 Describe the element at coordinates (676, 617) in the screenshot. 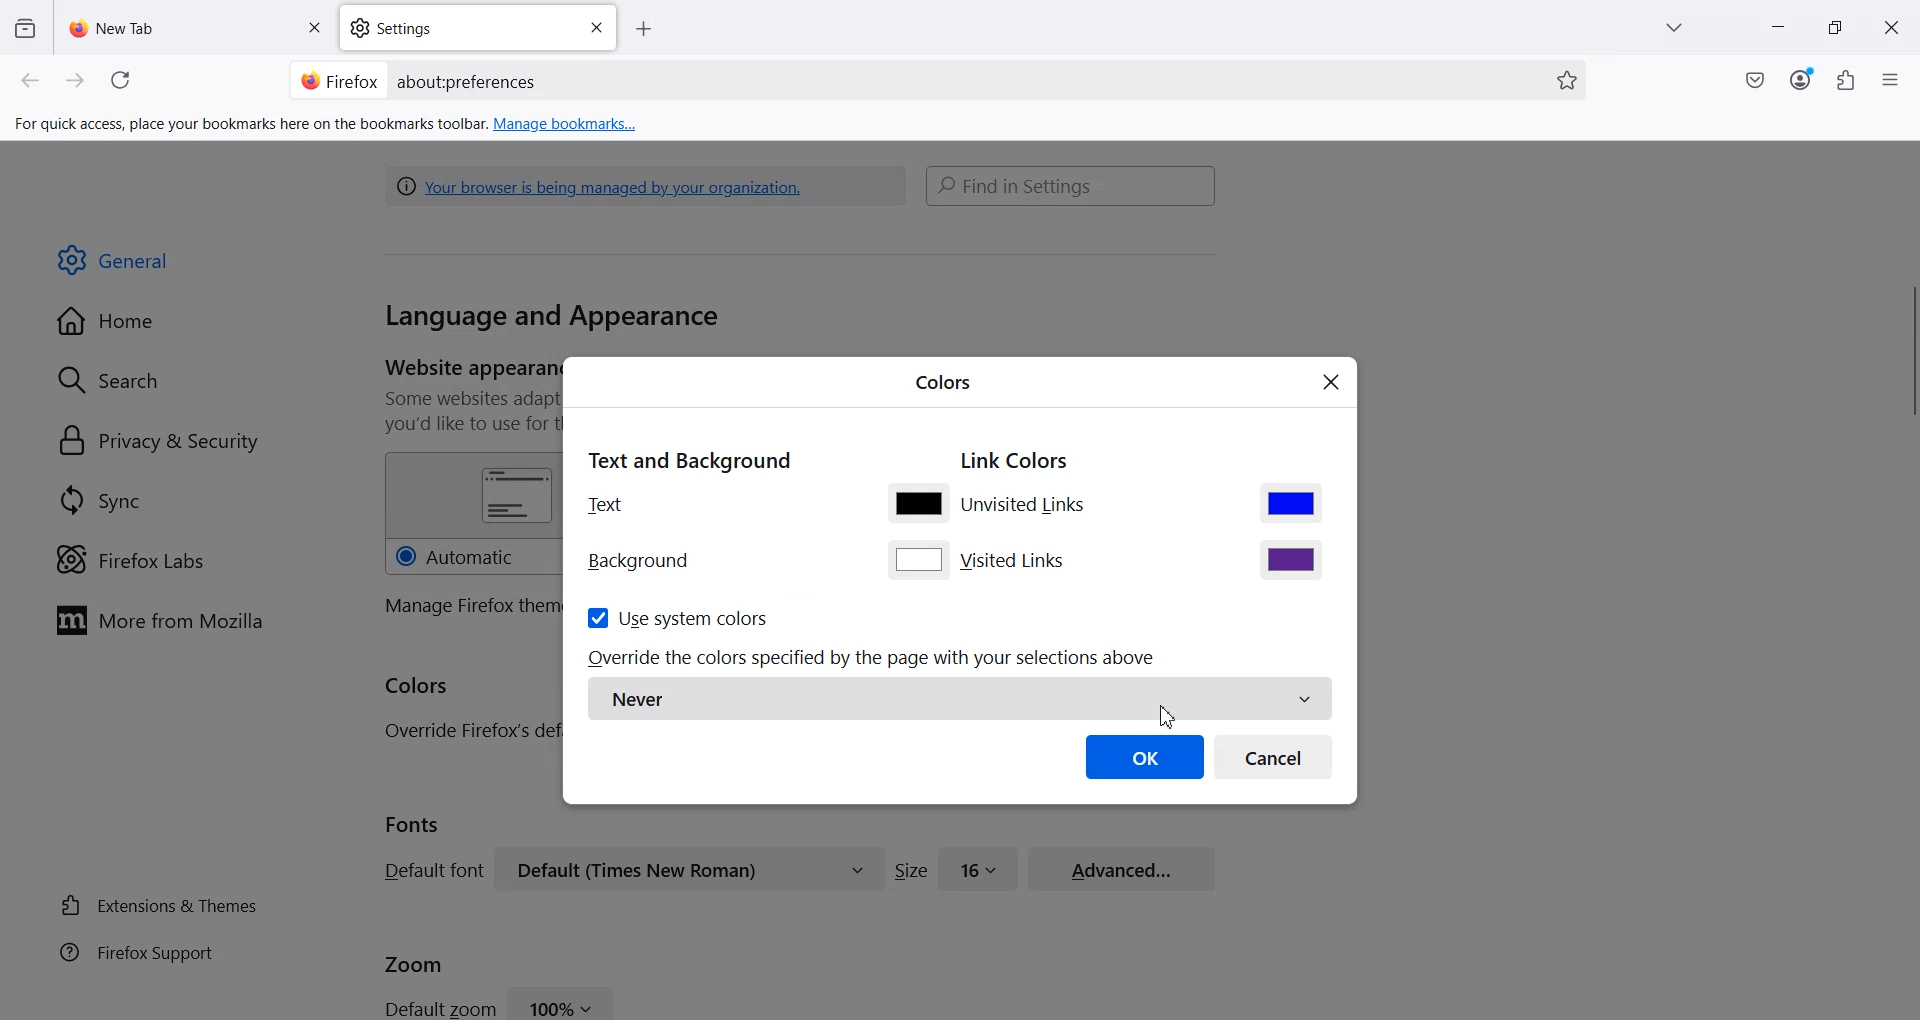

I see `Use system colors` at that location.